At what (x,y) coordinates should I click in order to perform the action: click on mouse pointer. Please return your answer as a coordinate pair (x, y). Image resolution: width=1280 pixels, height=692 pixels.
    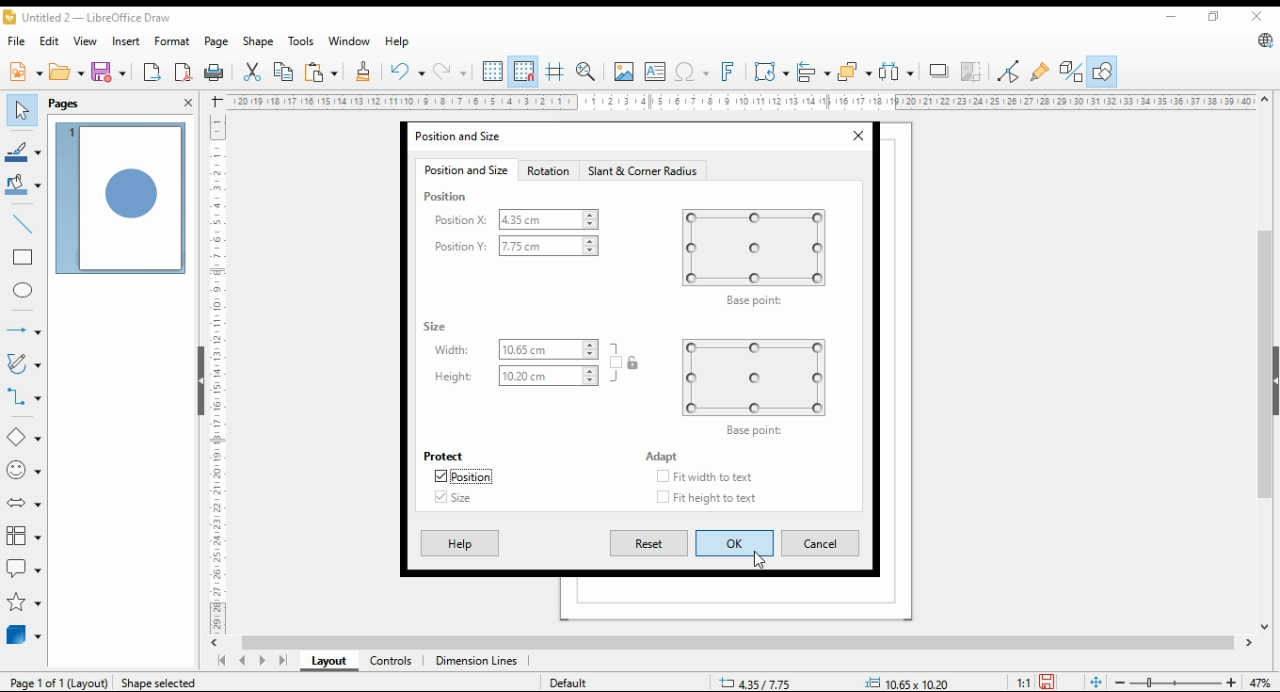
    Looking at the image, I should click on (760, 559).